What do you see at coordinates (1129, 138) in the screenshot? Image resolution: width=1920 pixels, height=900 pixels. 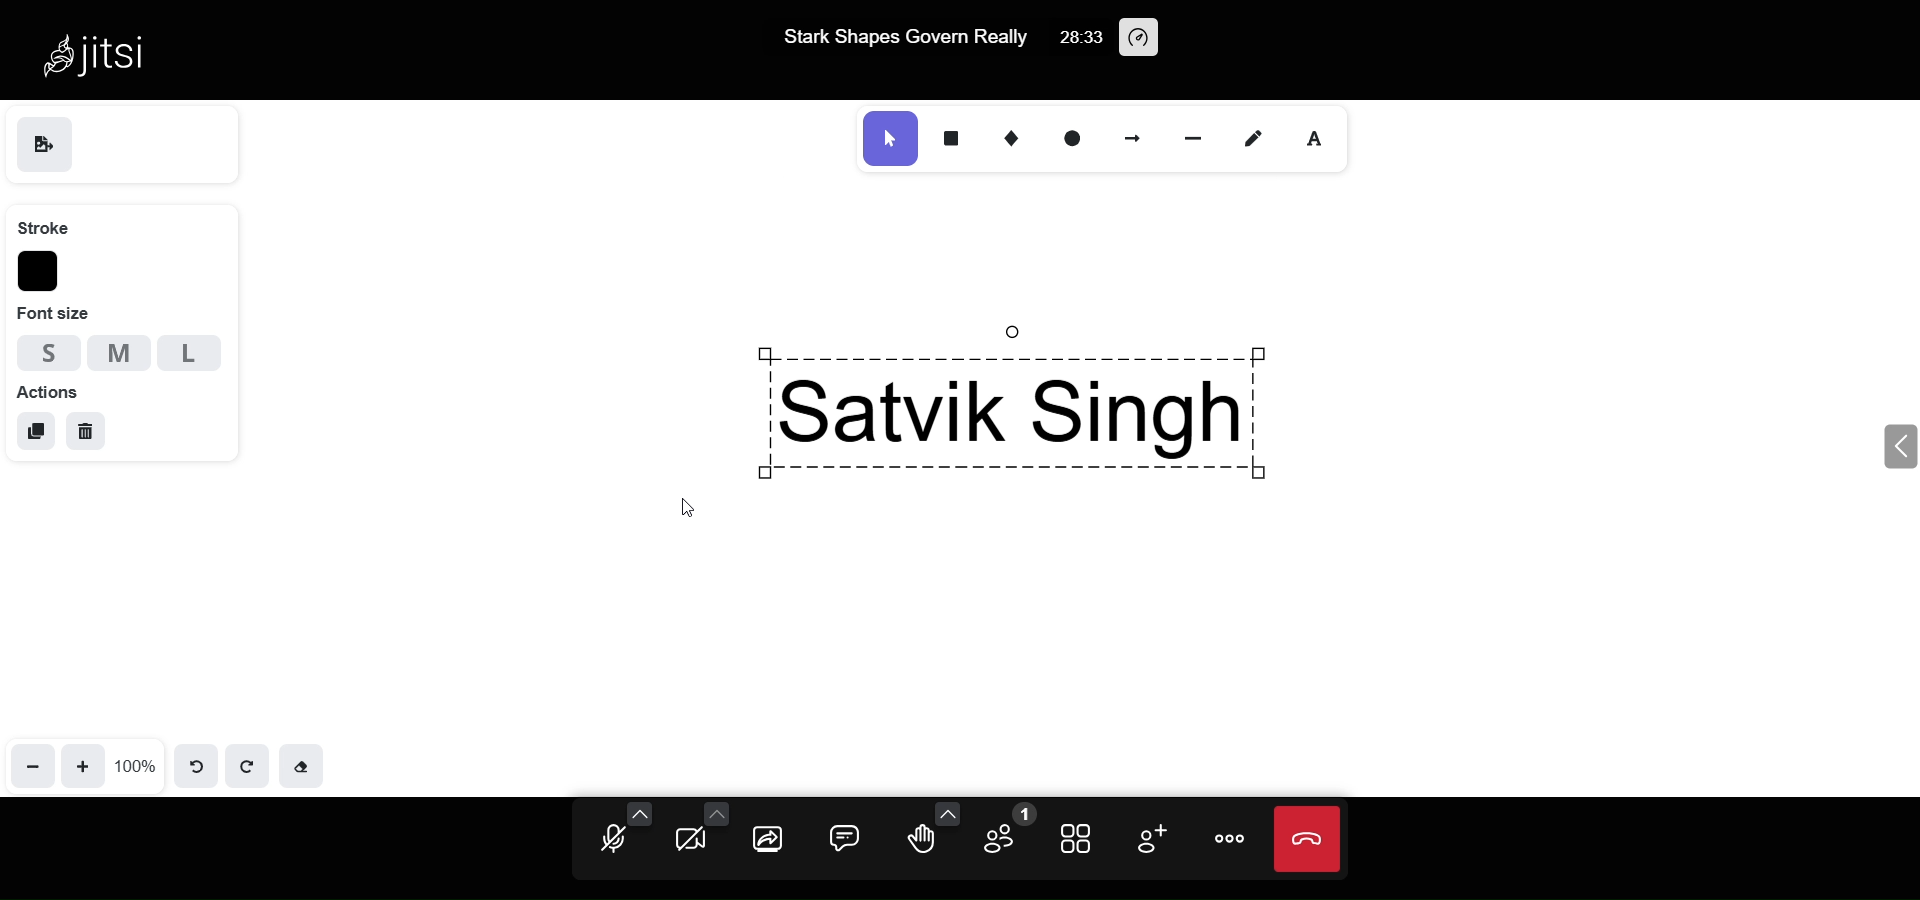 I see `arrow` at bounding box center [1129, 138].